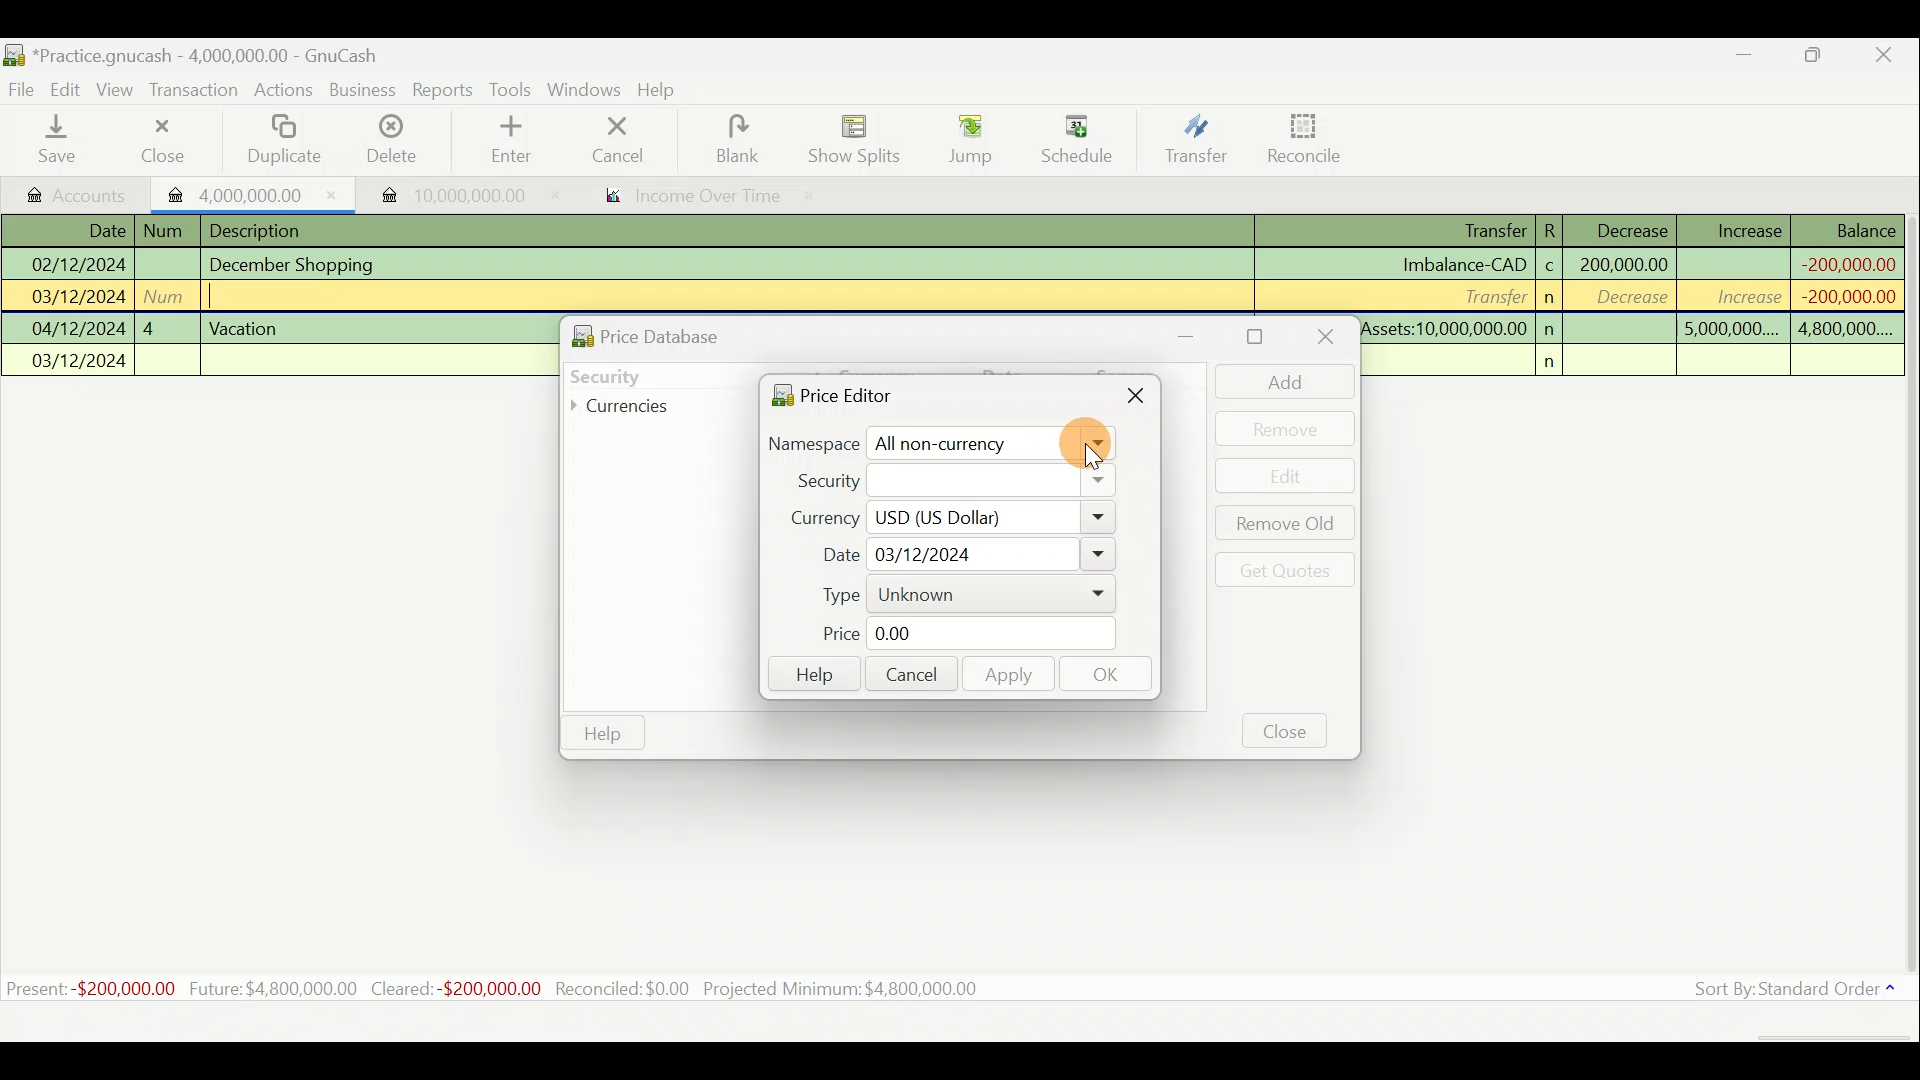  What do you see at coordinates (1322, 339) in the screenshot?
I see `Close` at bounding box center [1322, 339].